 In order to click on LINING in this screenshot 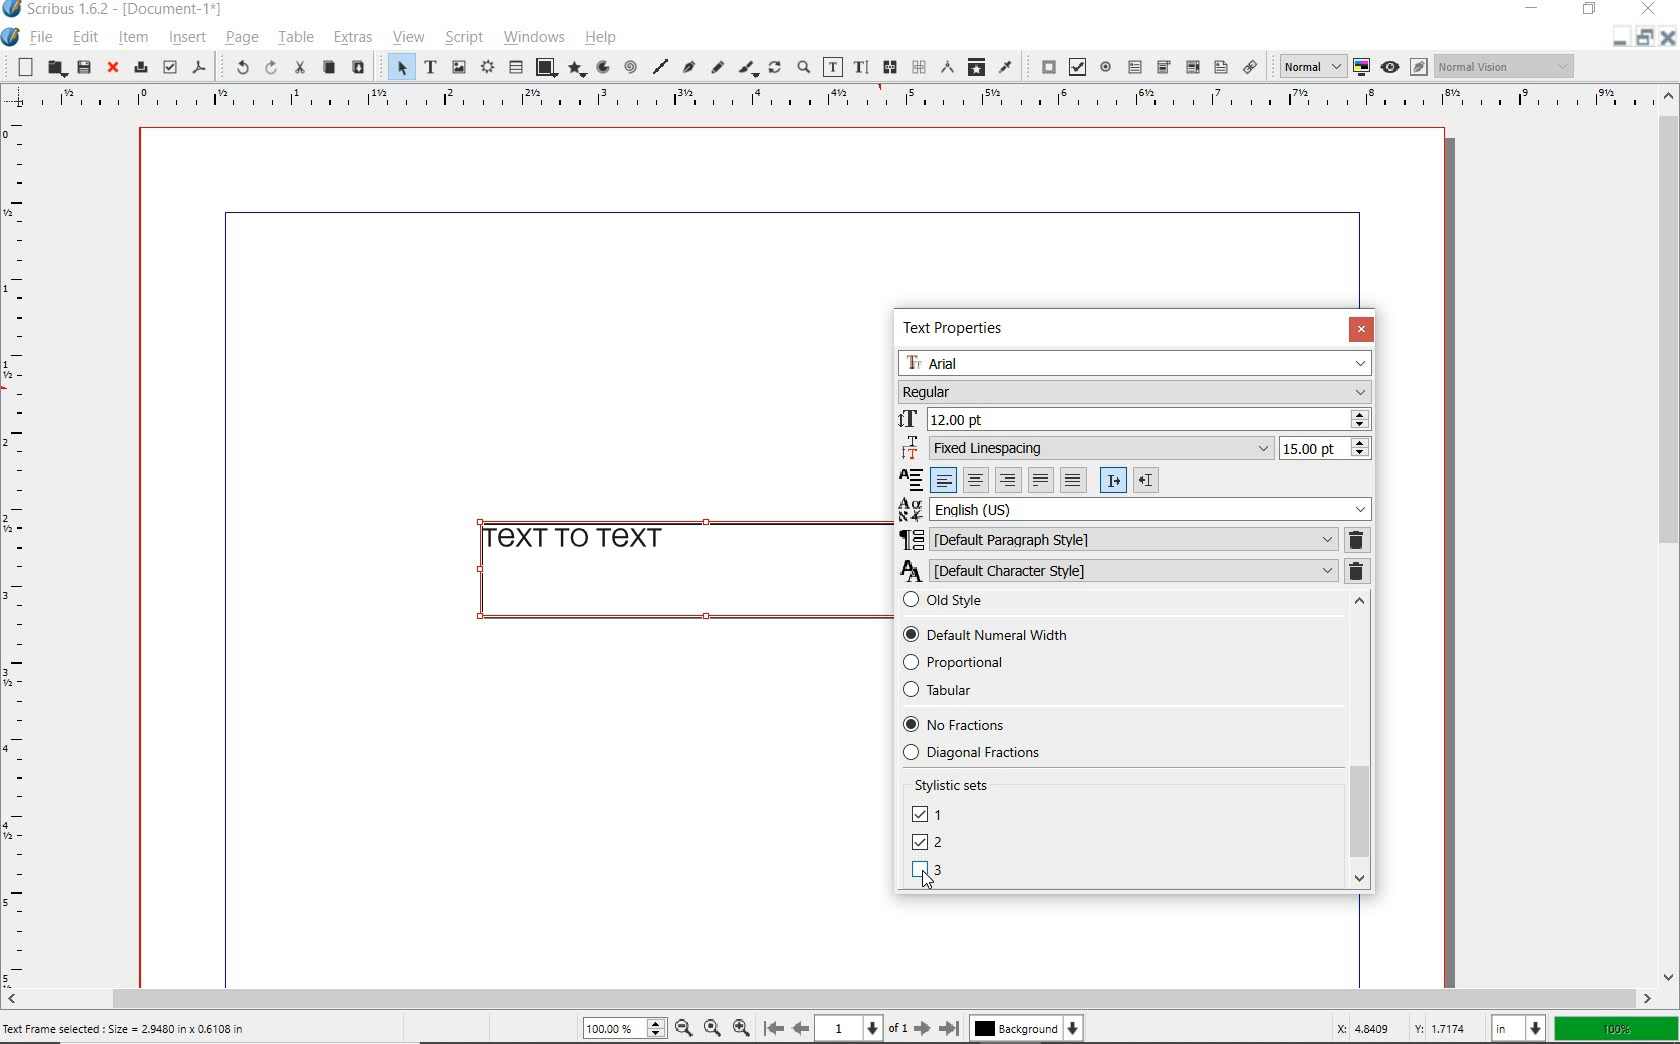, I will do `click(928, 872)`.